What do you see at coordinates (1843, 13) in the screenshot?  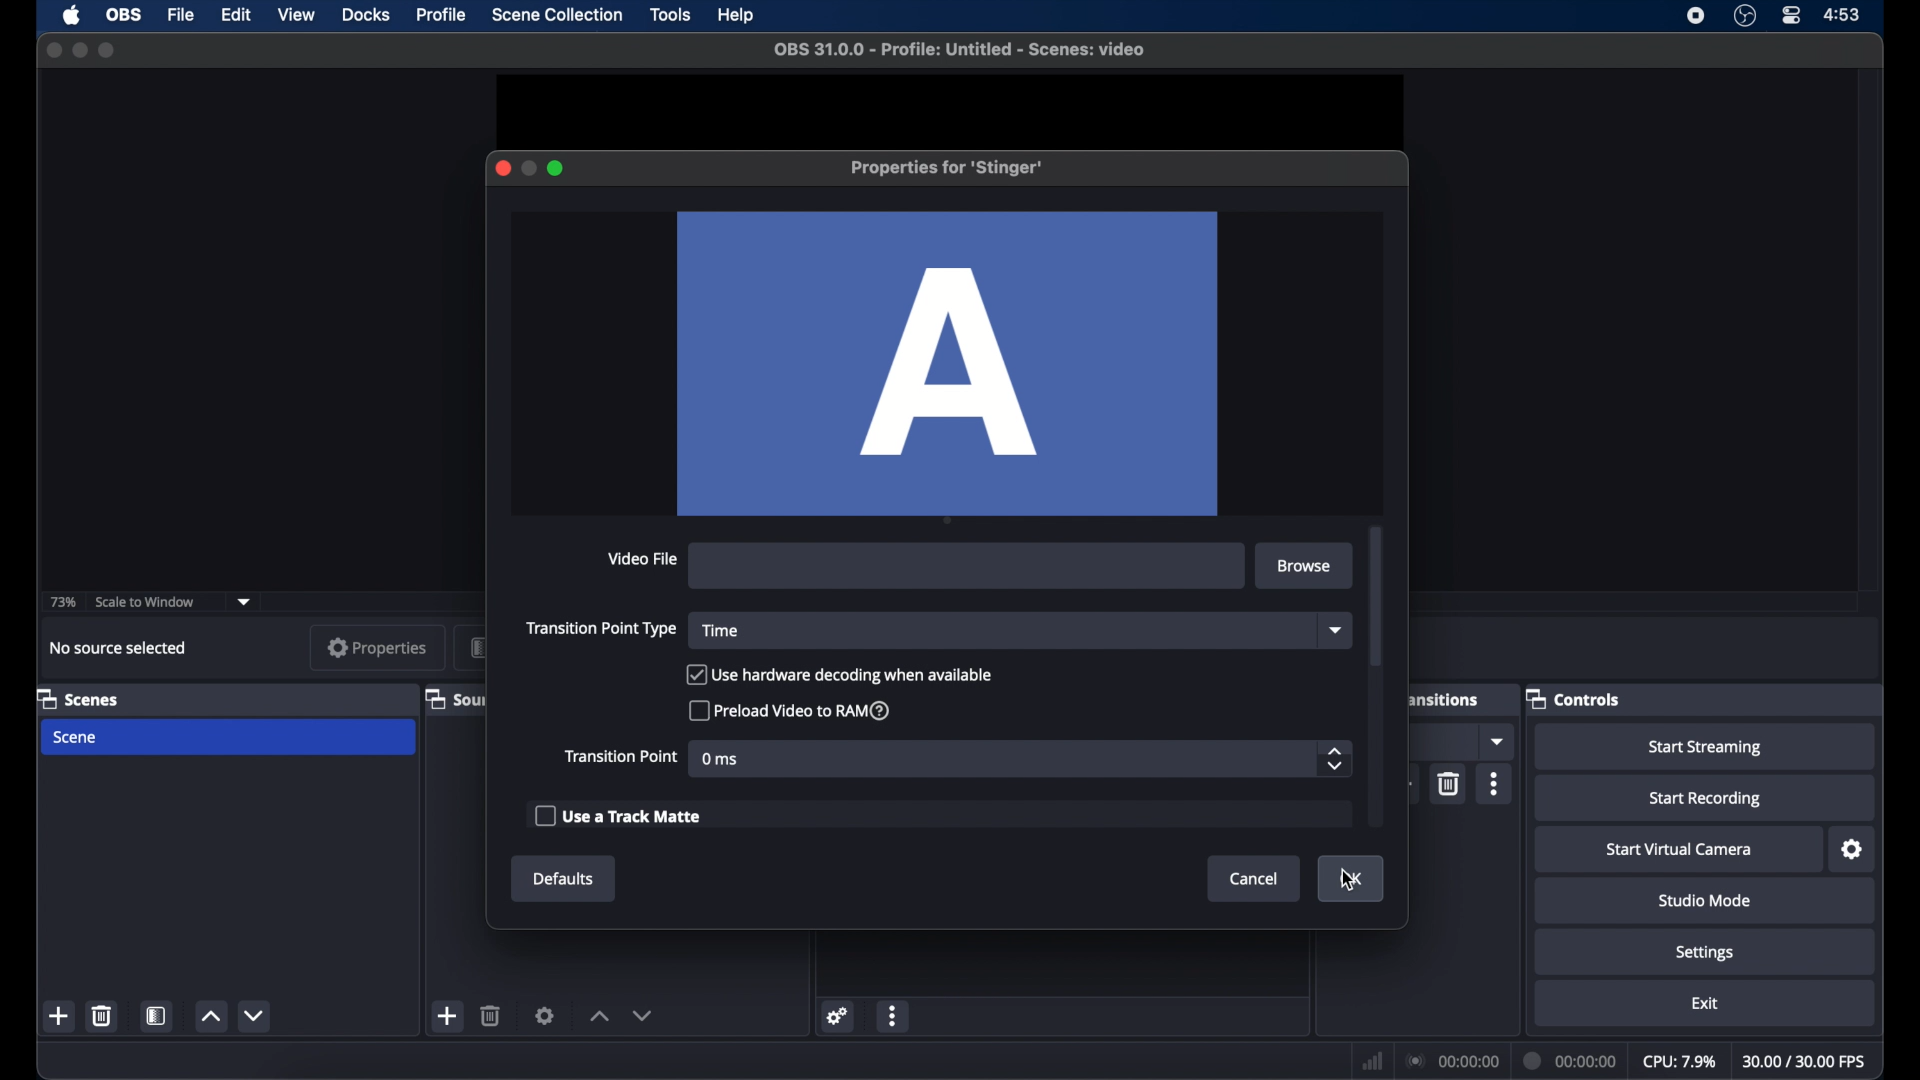 I see `time` at bounding box center [1843, 13].